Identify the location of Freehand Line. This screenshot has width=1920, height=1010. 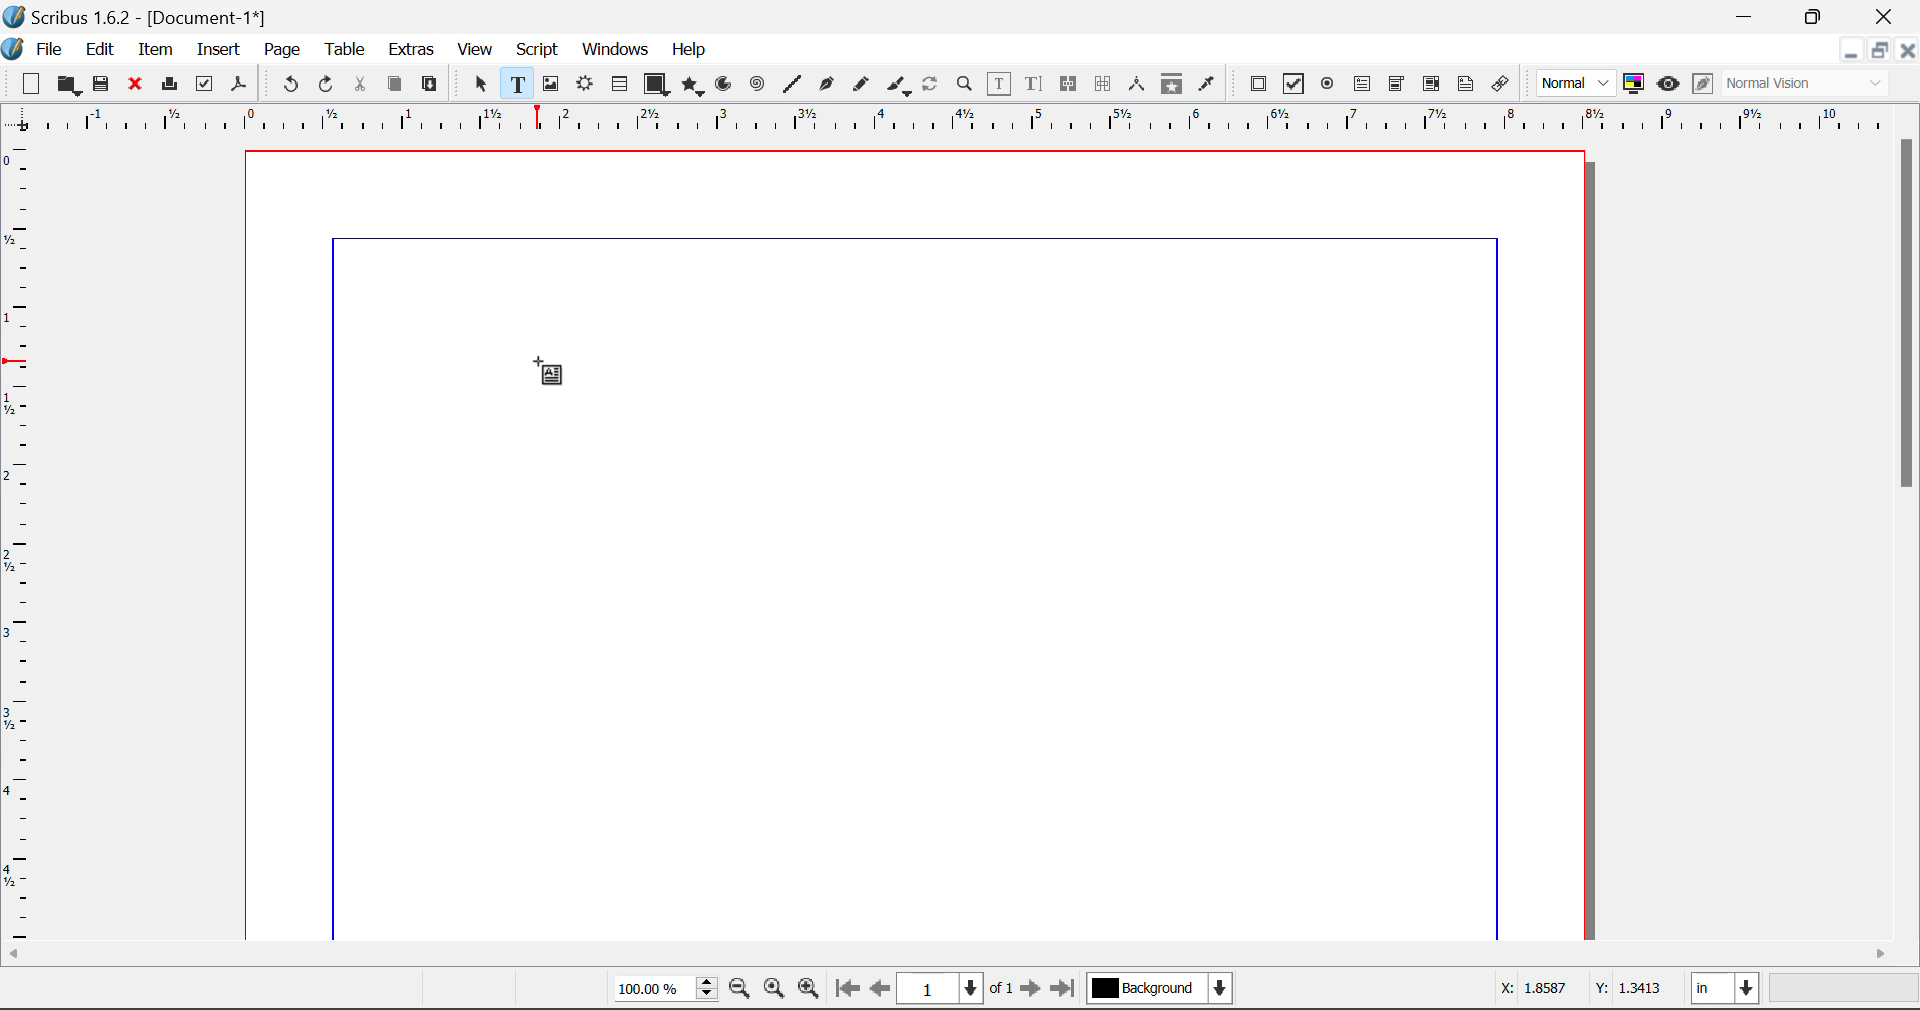
(859, 85).